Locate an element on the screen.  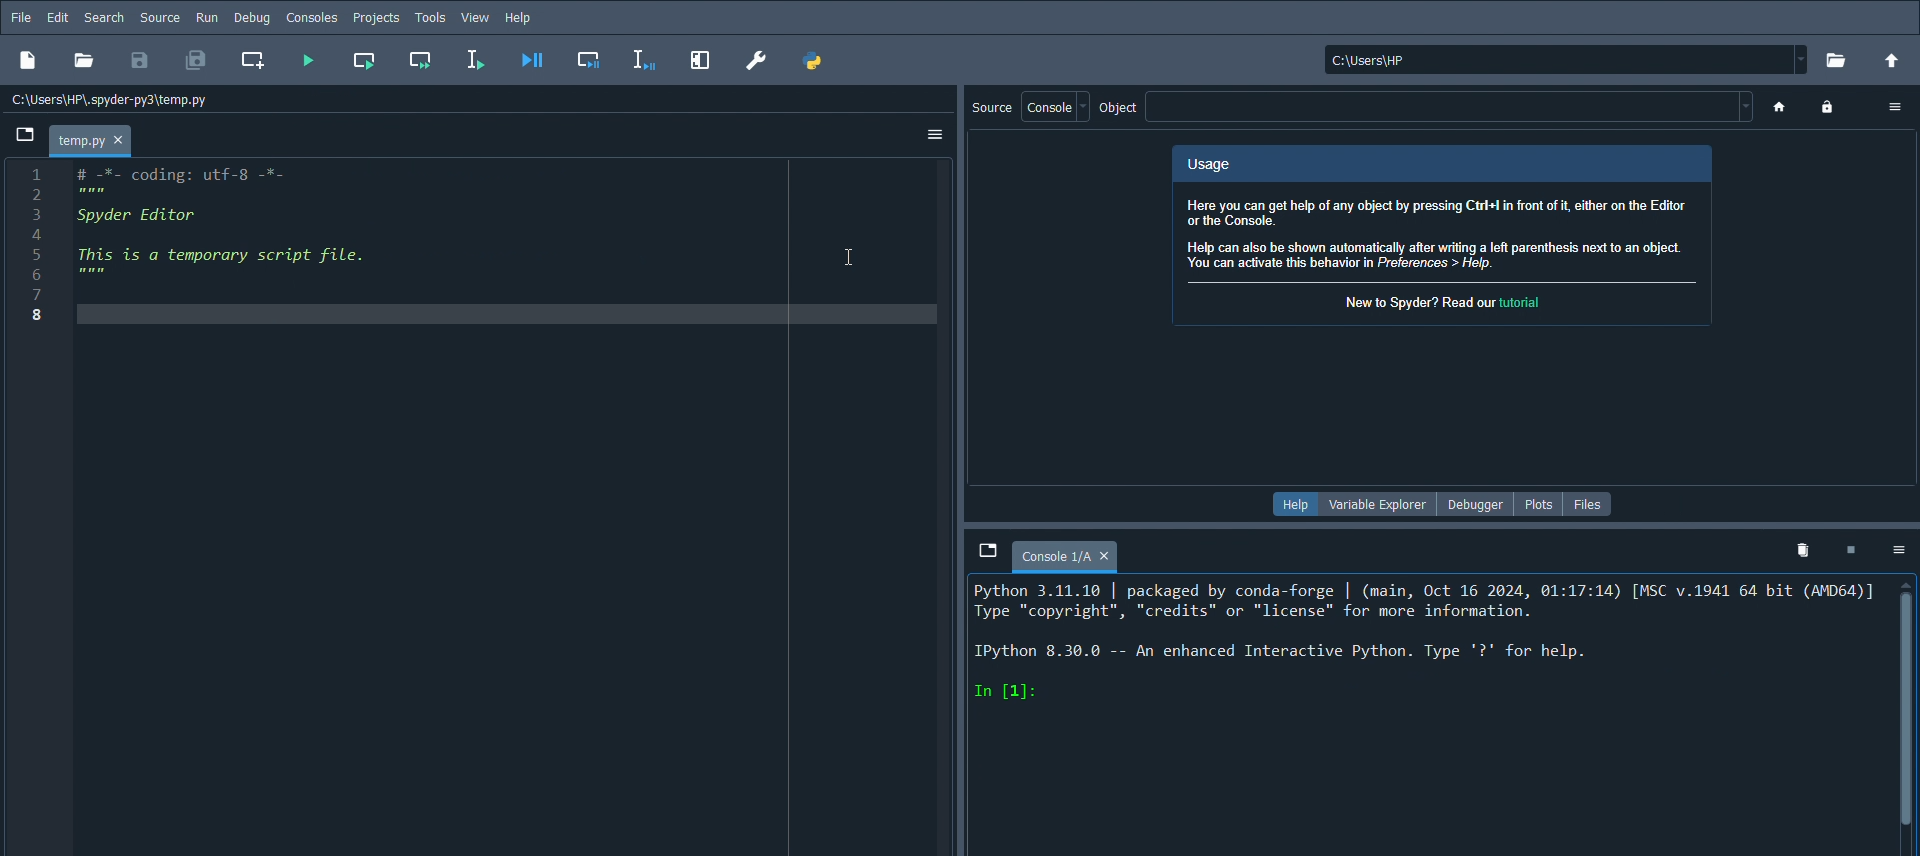
File location is located at coordinates (1562, 59).